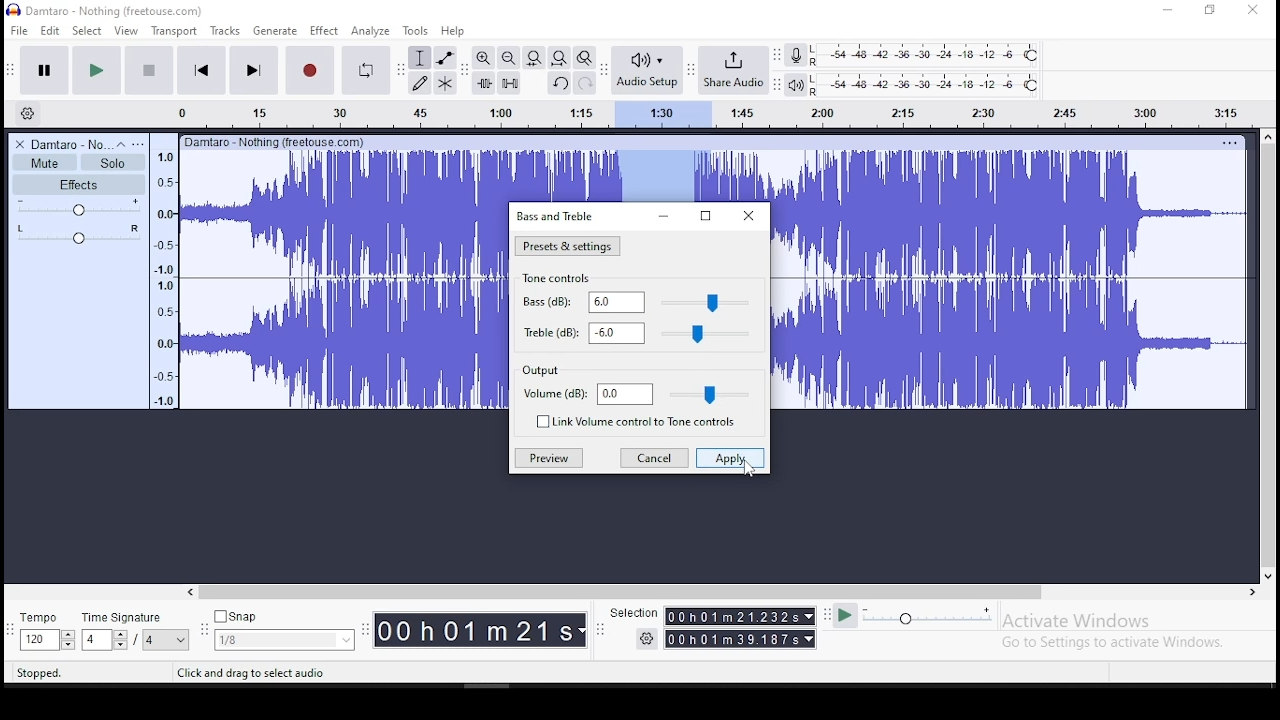  I want to click on 00 h 01 m 39.187s, so click(733, 639).